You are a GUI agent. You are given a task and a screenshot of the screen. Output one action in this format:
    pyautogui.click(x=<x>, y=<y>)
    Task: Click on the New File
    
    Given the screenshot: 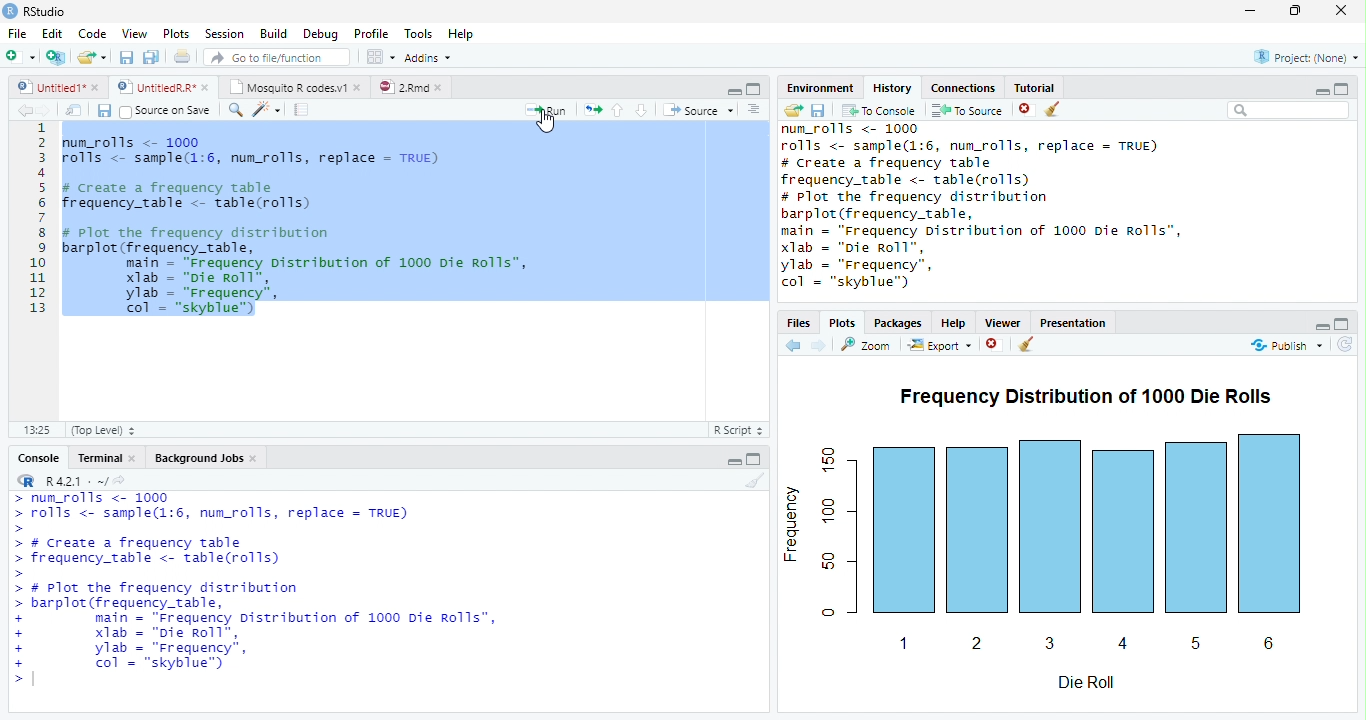 What is the action you would take?
    pyautogui.click(x=20, y=56)
    